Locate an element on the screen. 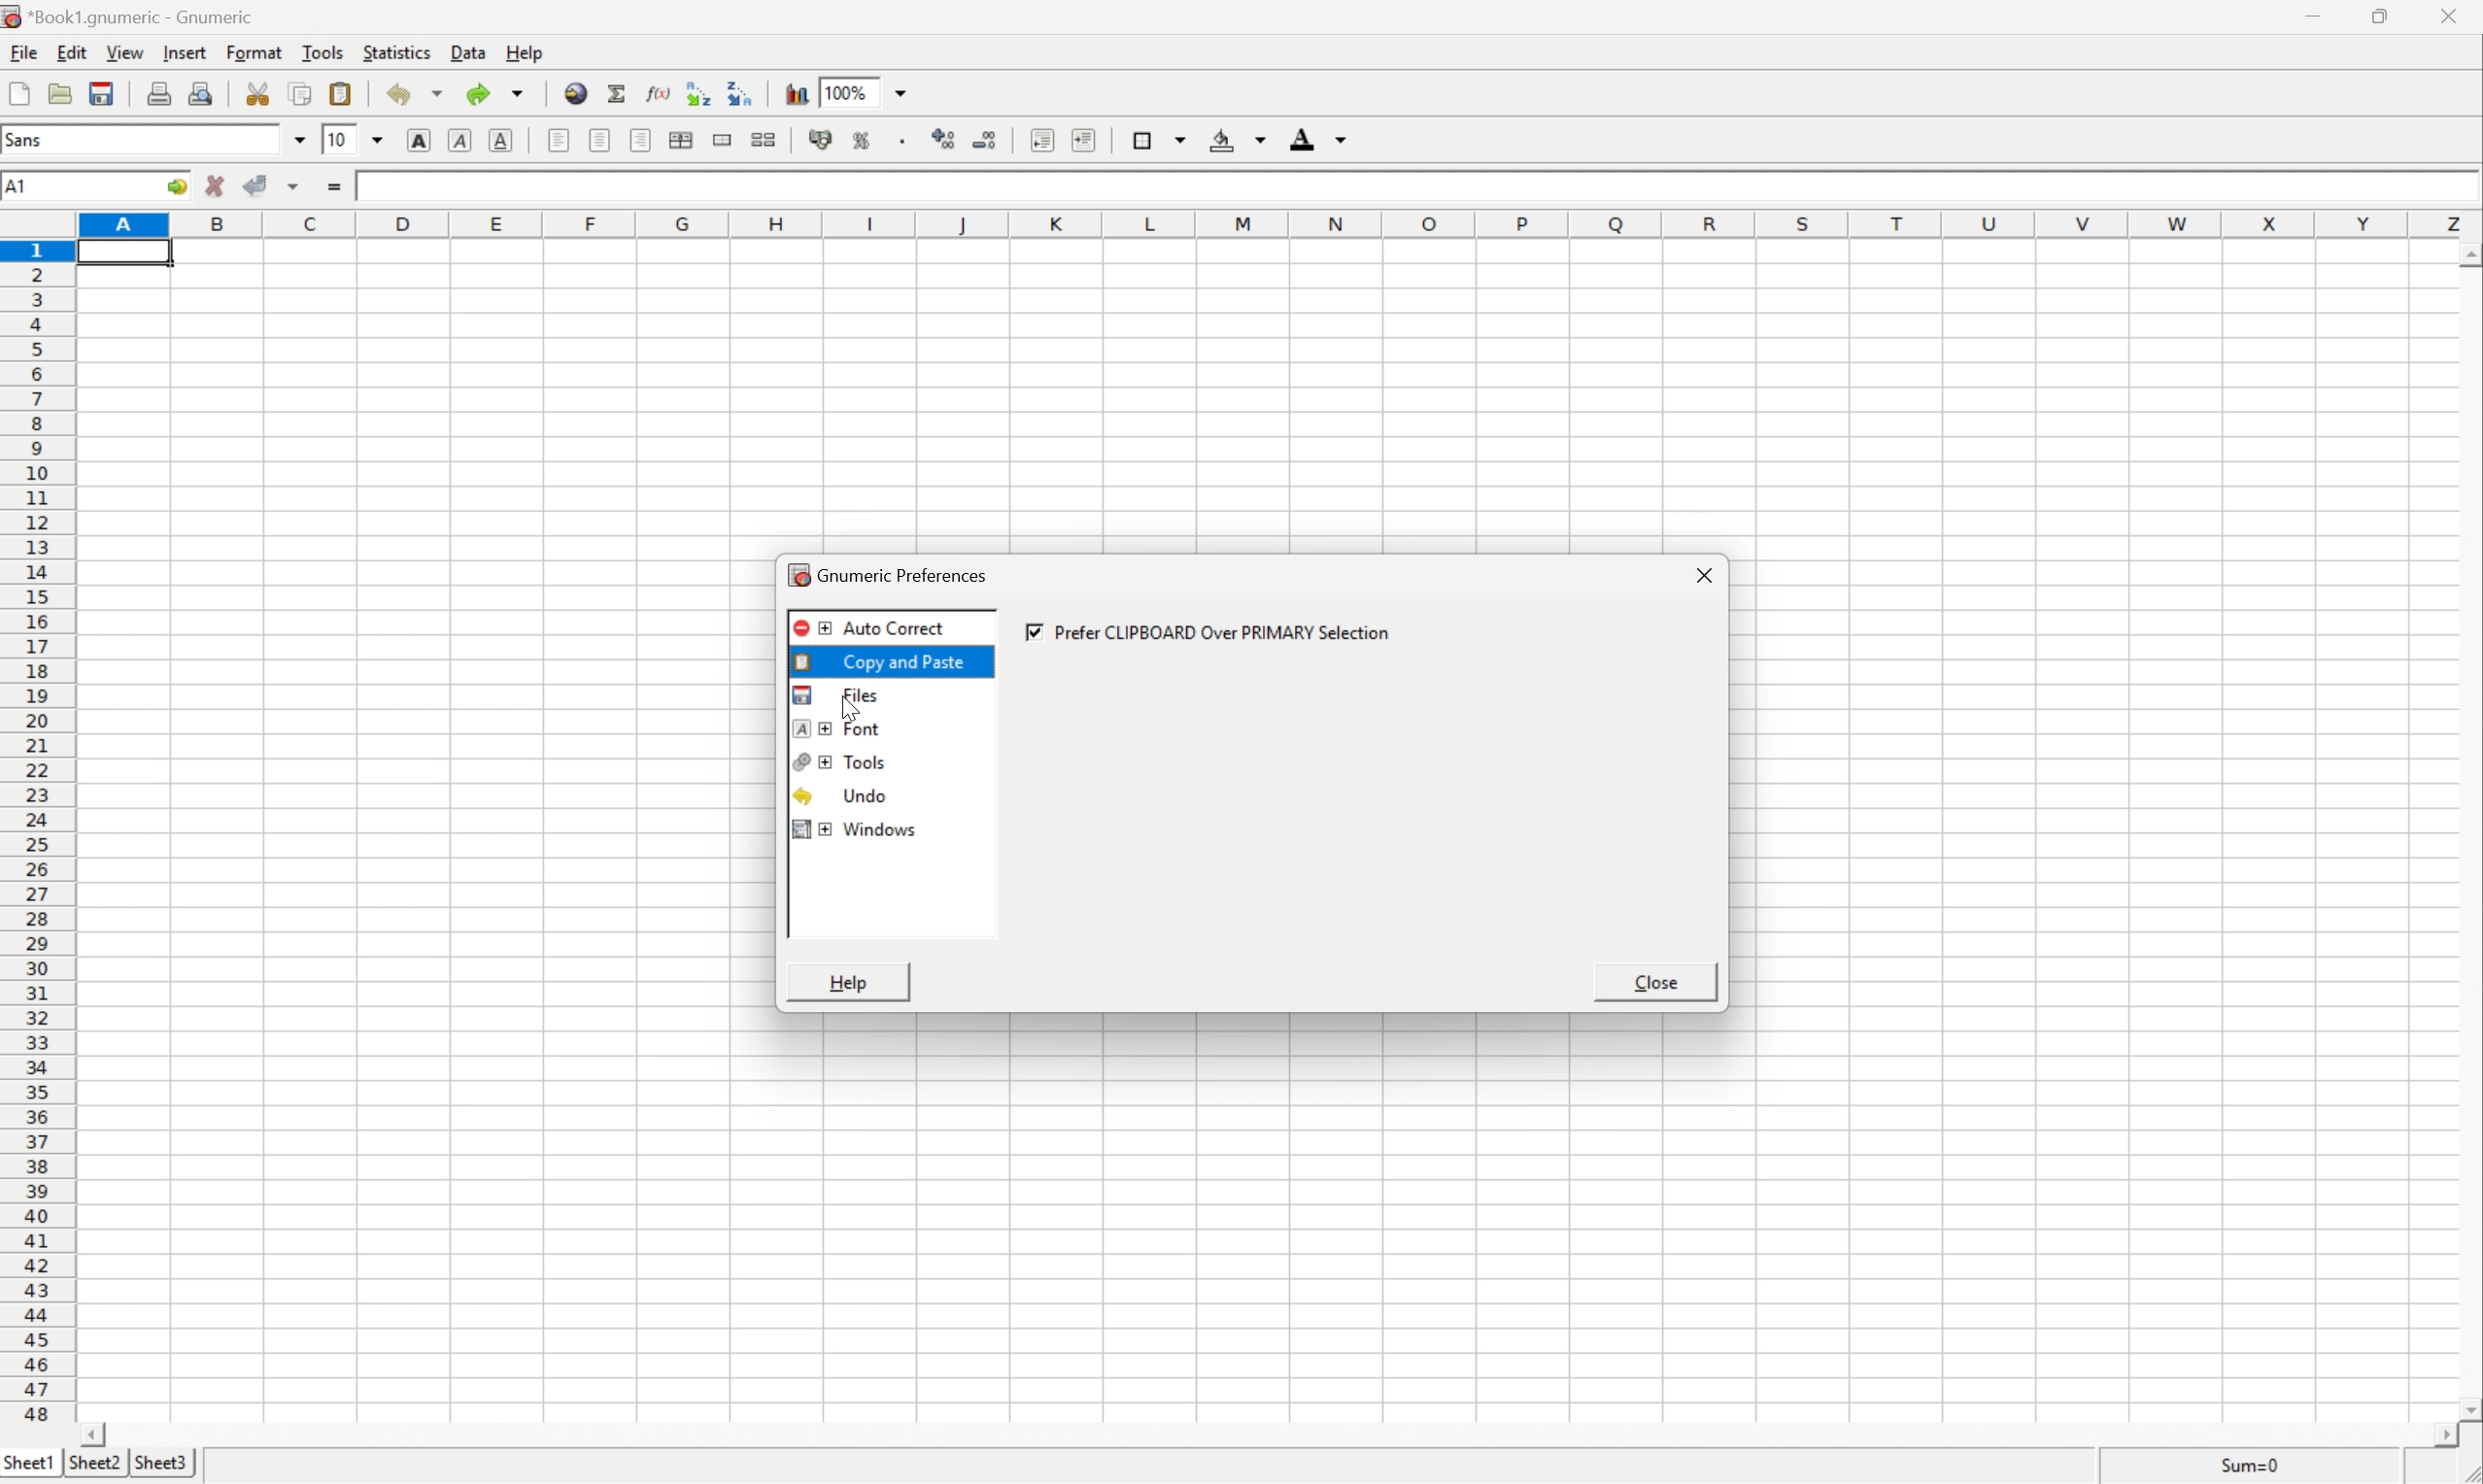 The width and height of the screenshot is (2483, 1484). decrease indent is located at coordinates (1038, 141).